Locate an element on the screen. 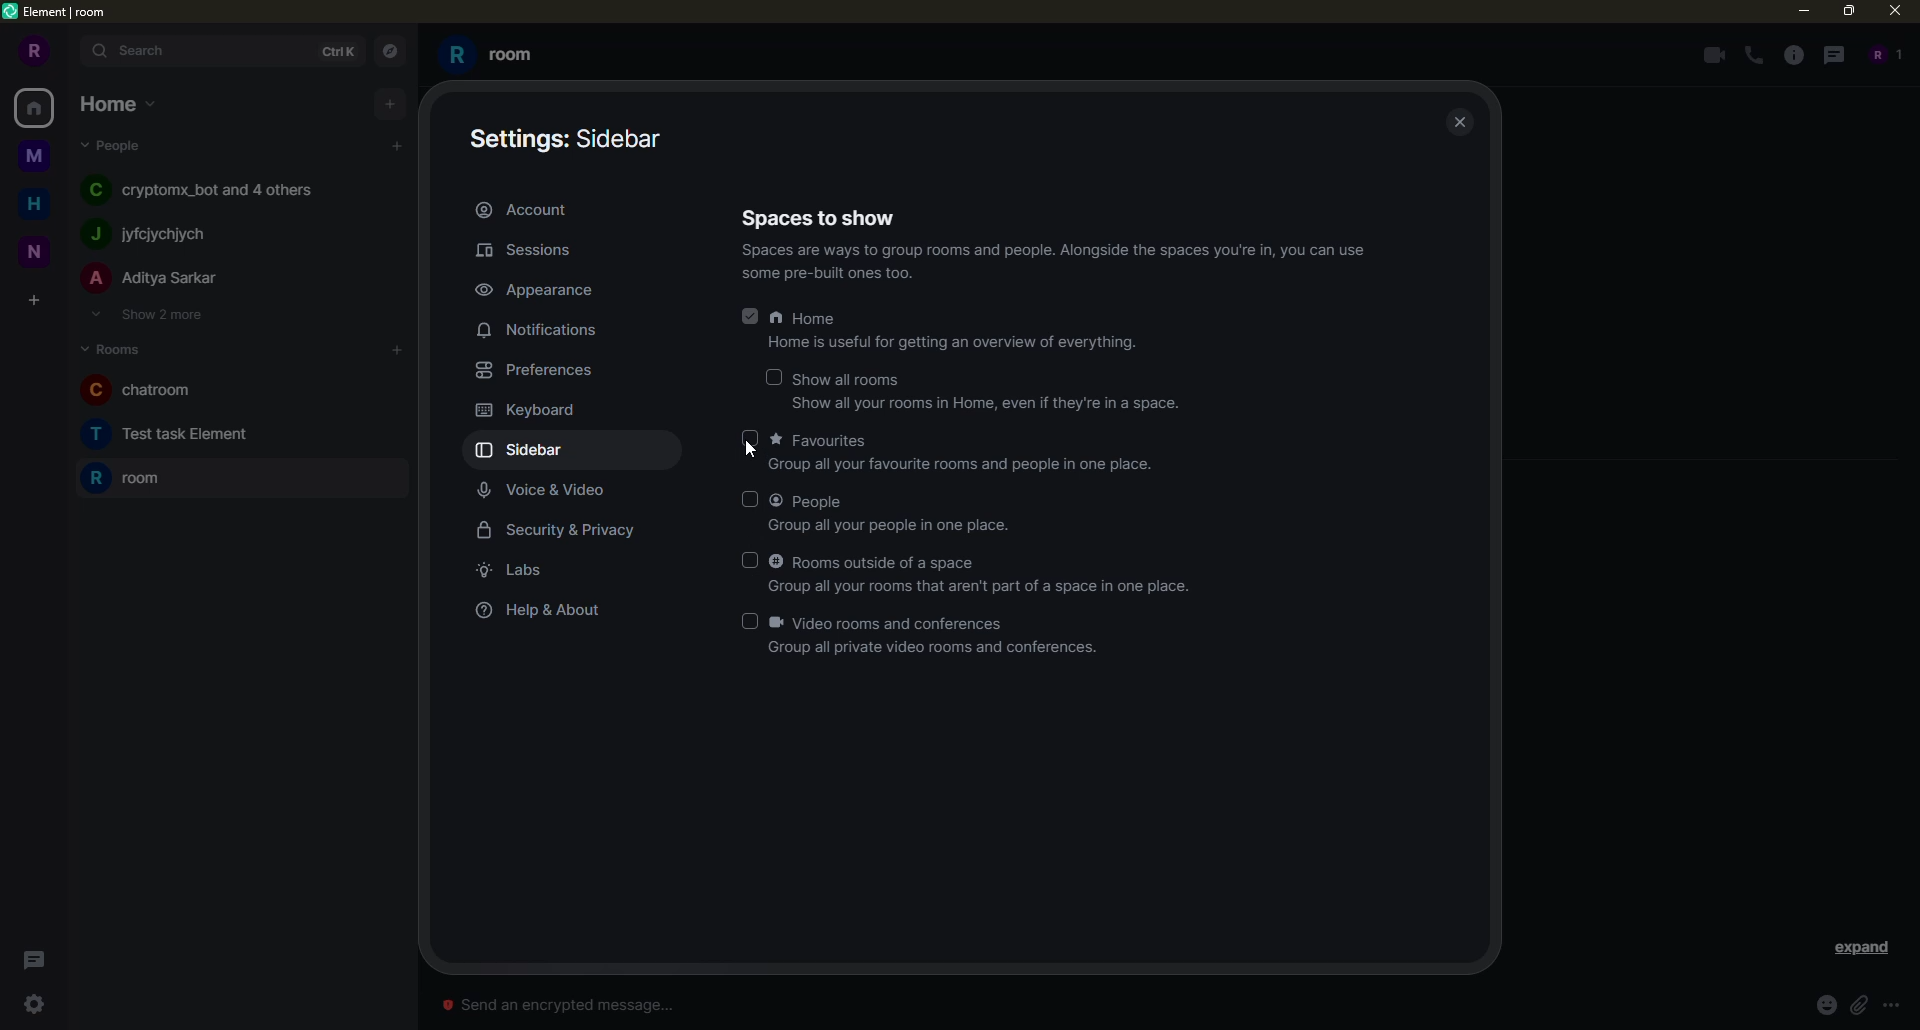  select is located at coordinates (771, 378).